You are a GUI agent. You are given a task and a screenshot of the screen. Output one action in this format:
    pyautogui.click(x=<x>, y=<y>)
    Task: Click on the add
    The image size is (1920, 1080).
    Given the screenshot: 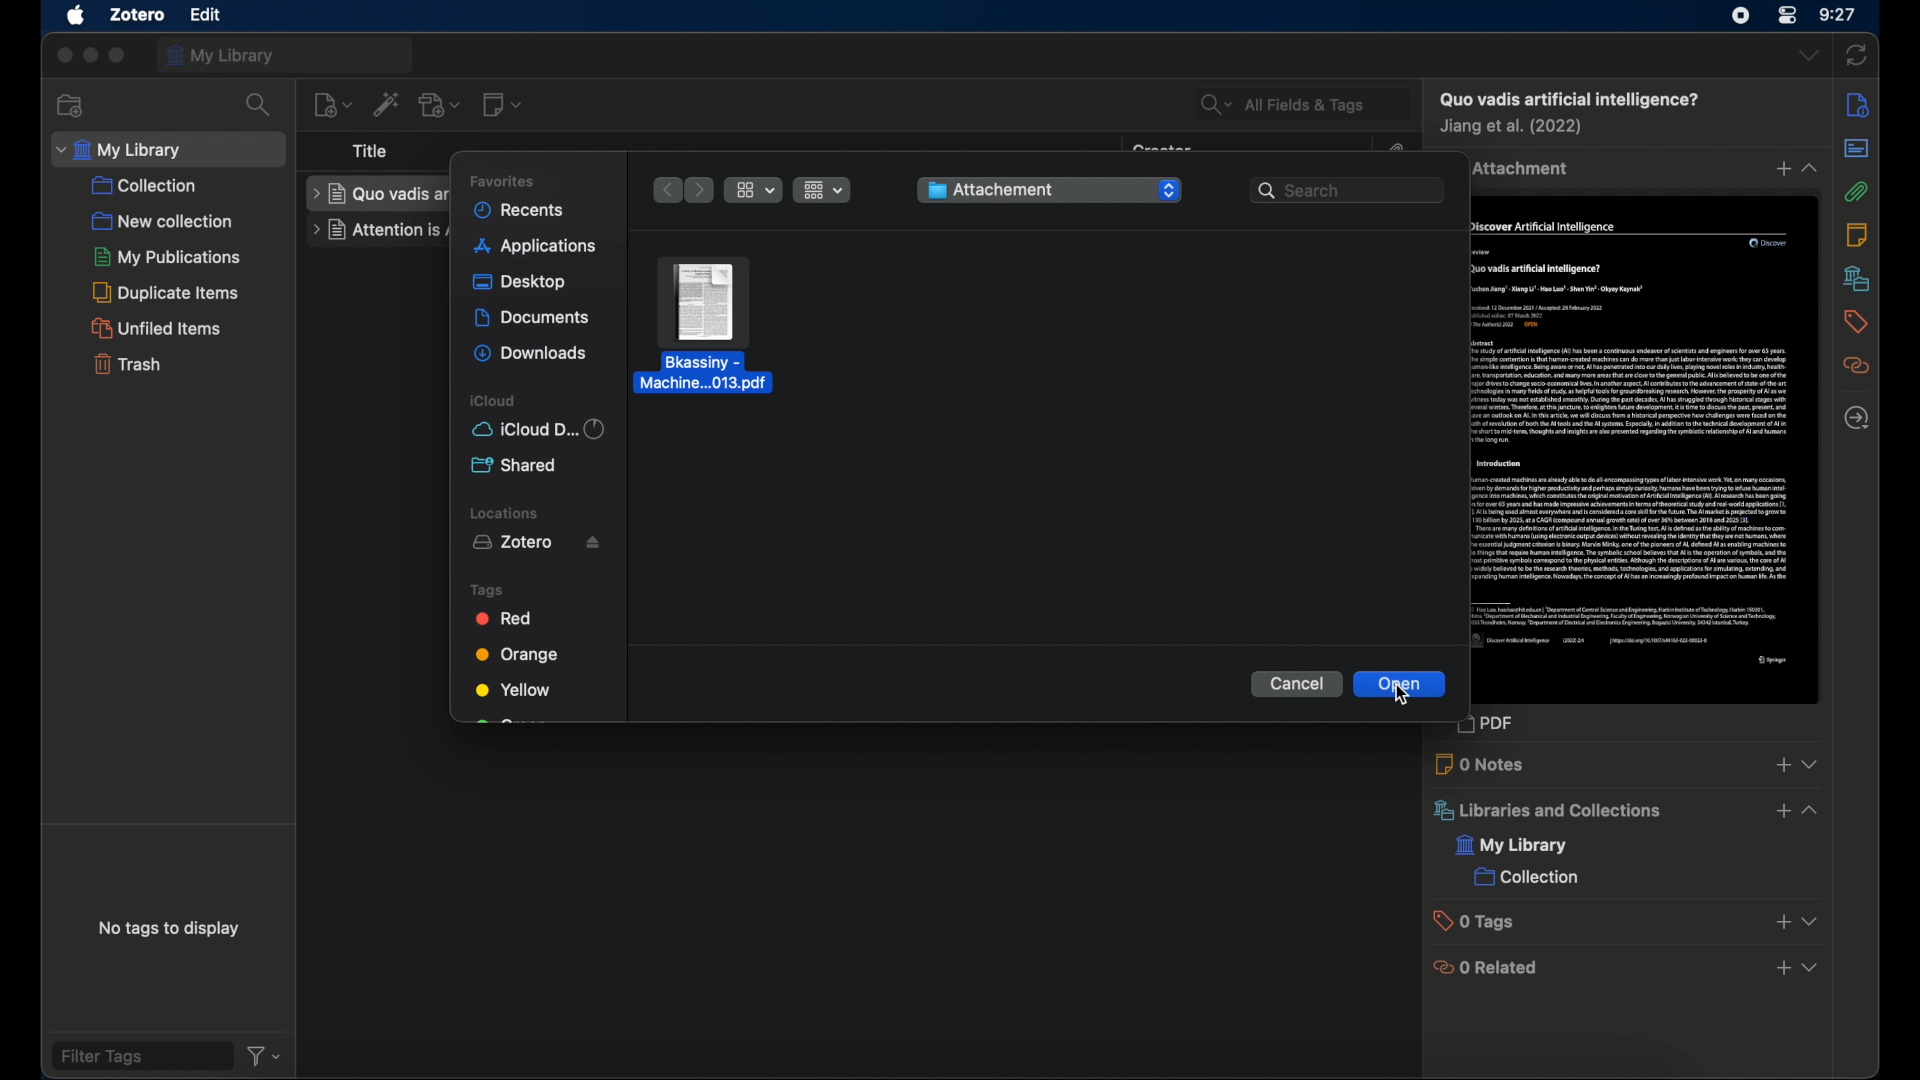 What is the action you would take?
    pyautogui.click(x=1781, y=765)
    